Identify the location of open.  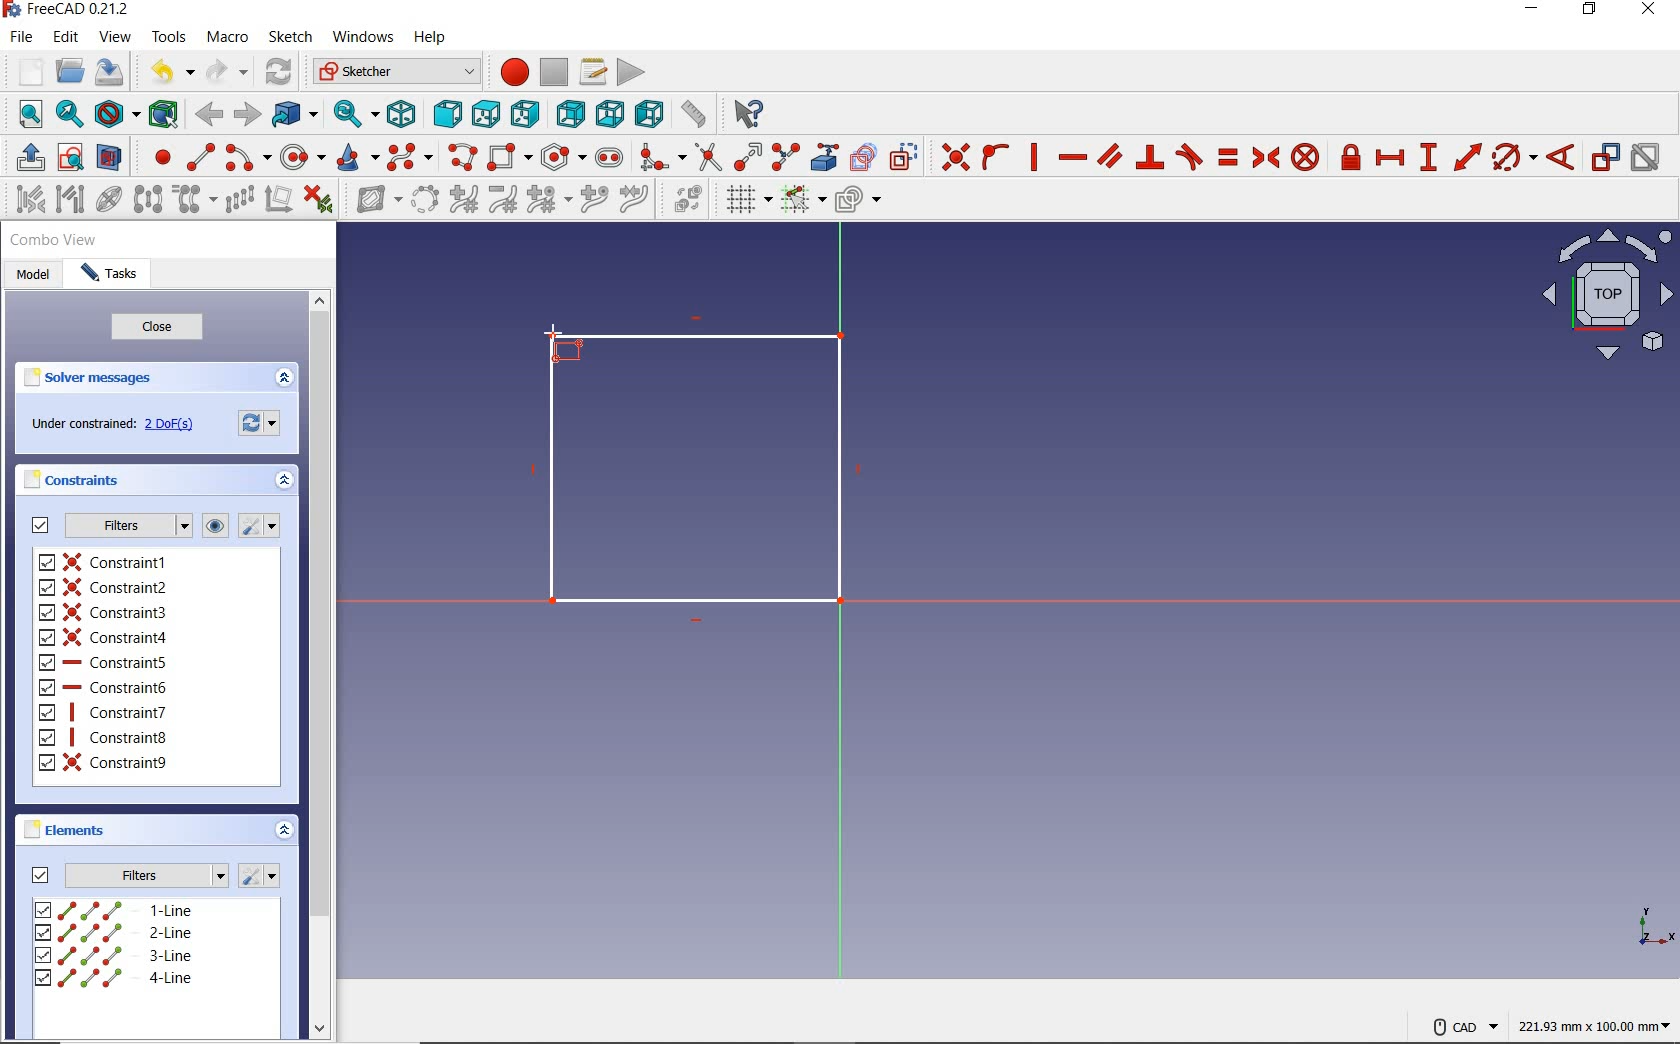
(69, 72).